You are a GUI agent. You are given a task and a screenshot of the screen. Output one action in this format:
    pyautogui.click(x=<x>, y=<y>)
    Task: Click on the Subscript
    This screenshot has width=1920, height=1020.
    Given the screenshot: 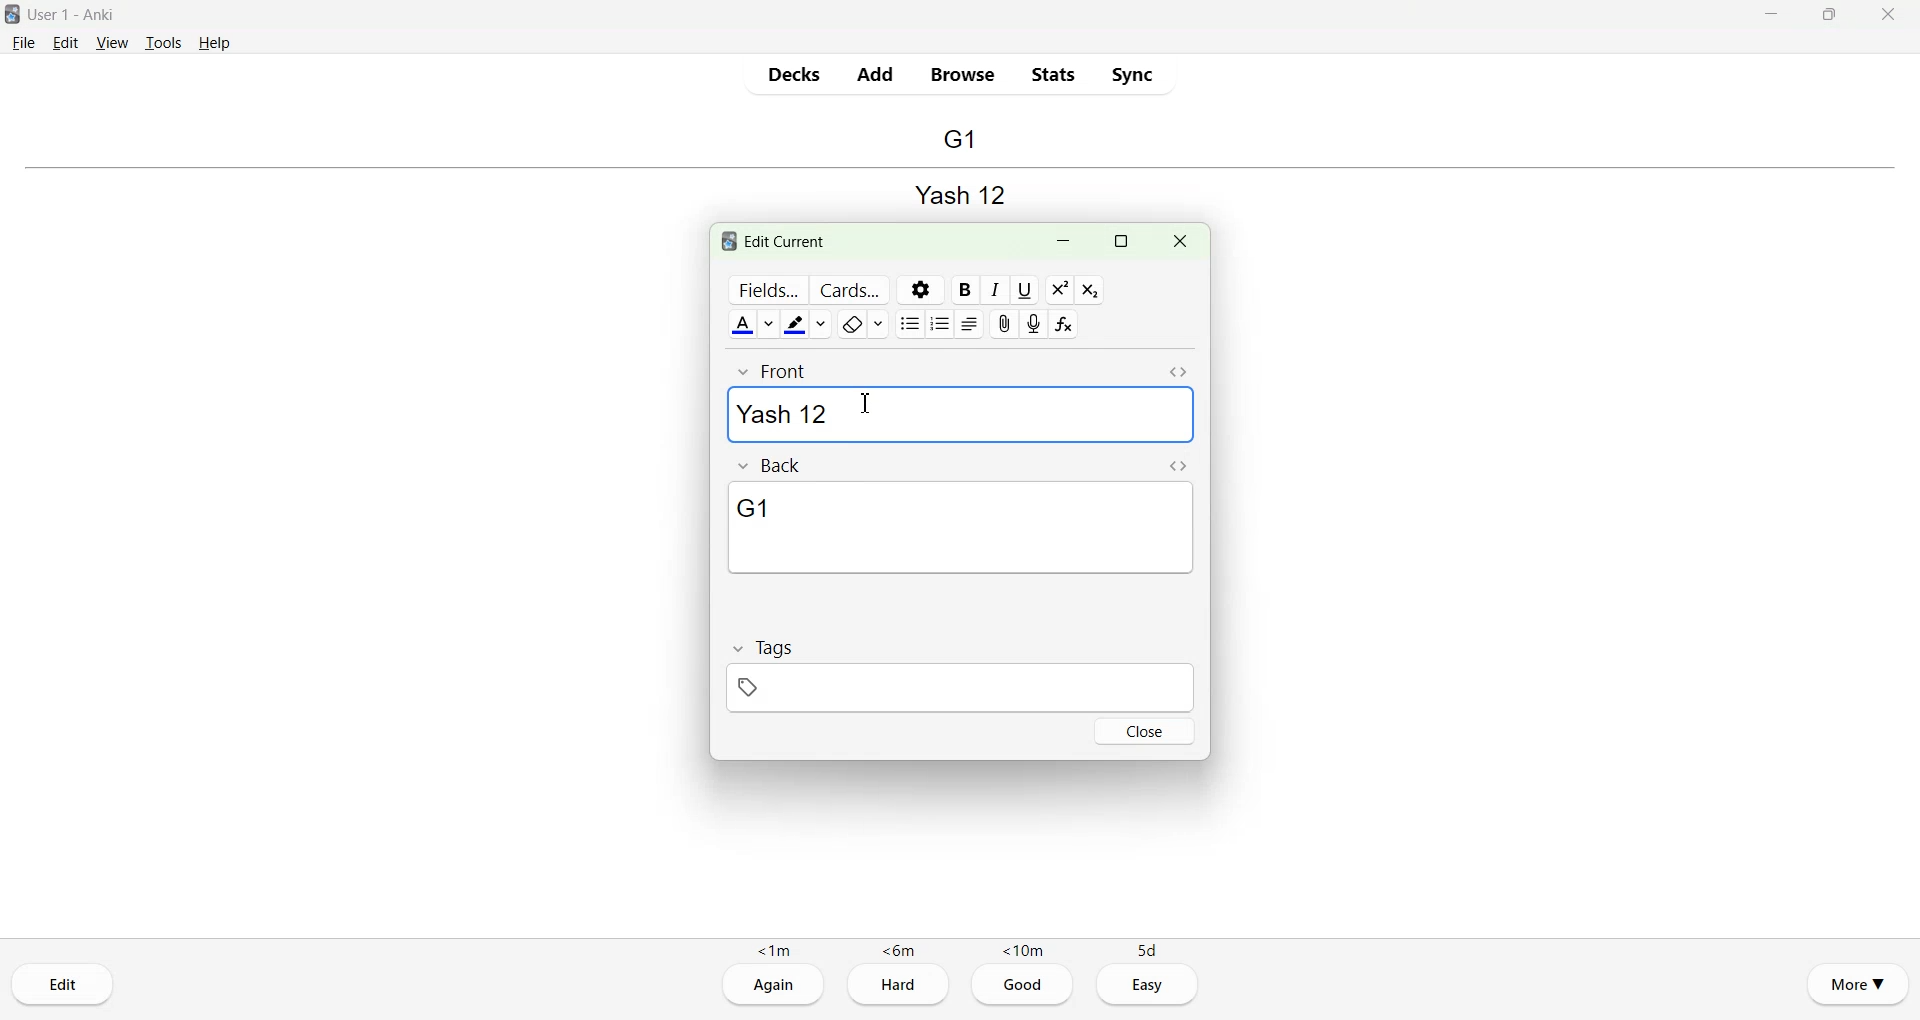 What is the action you would take?
    pyautogui.click(x=1090, y=290)
    